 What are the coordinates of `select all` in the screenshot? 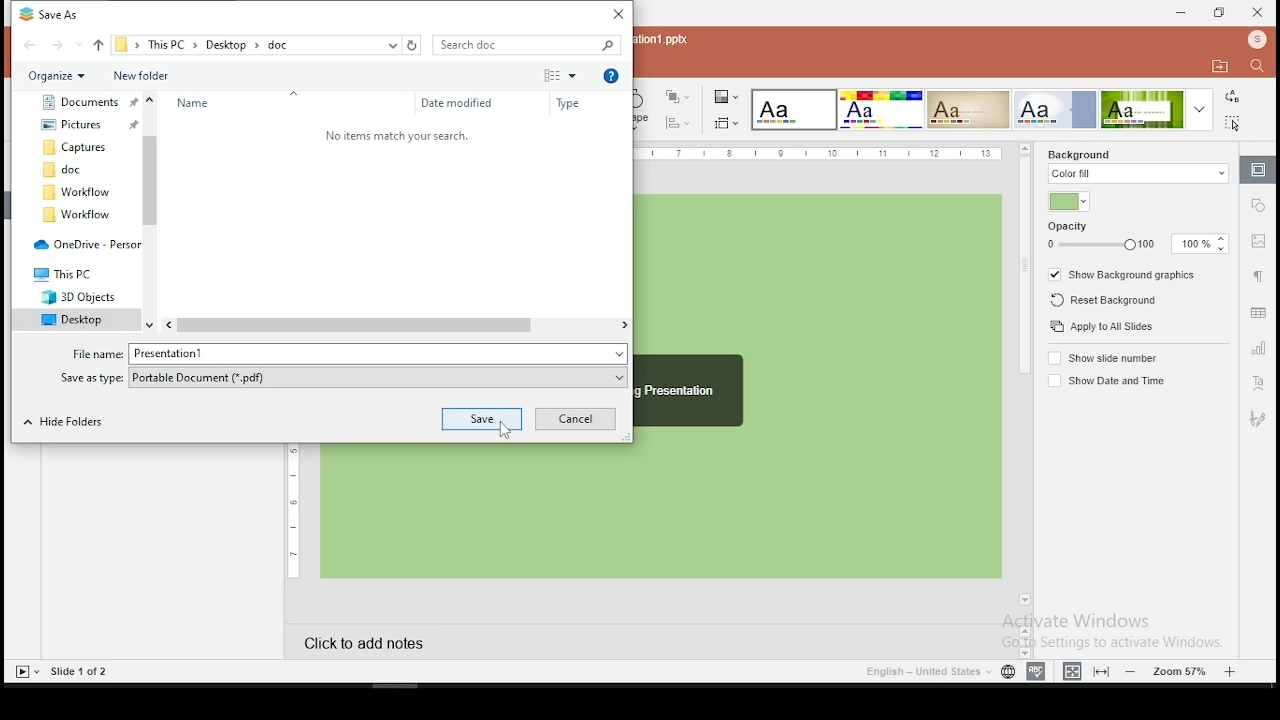 It's located at (1233, 123).